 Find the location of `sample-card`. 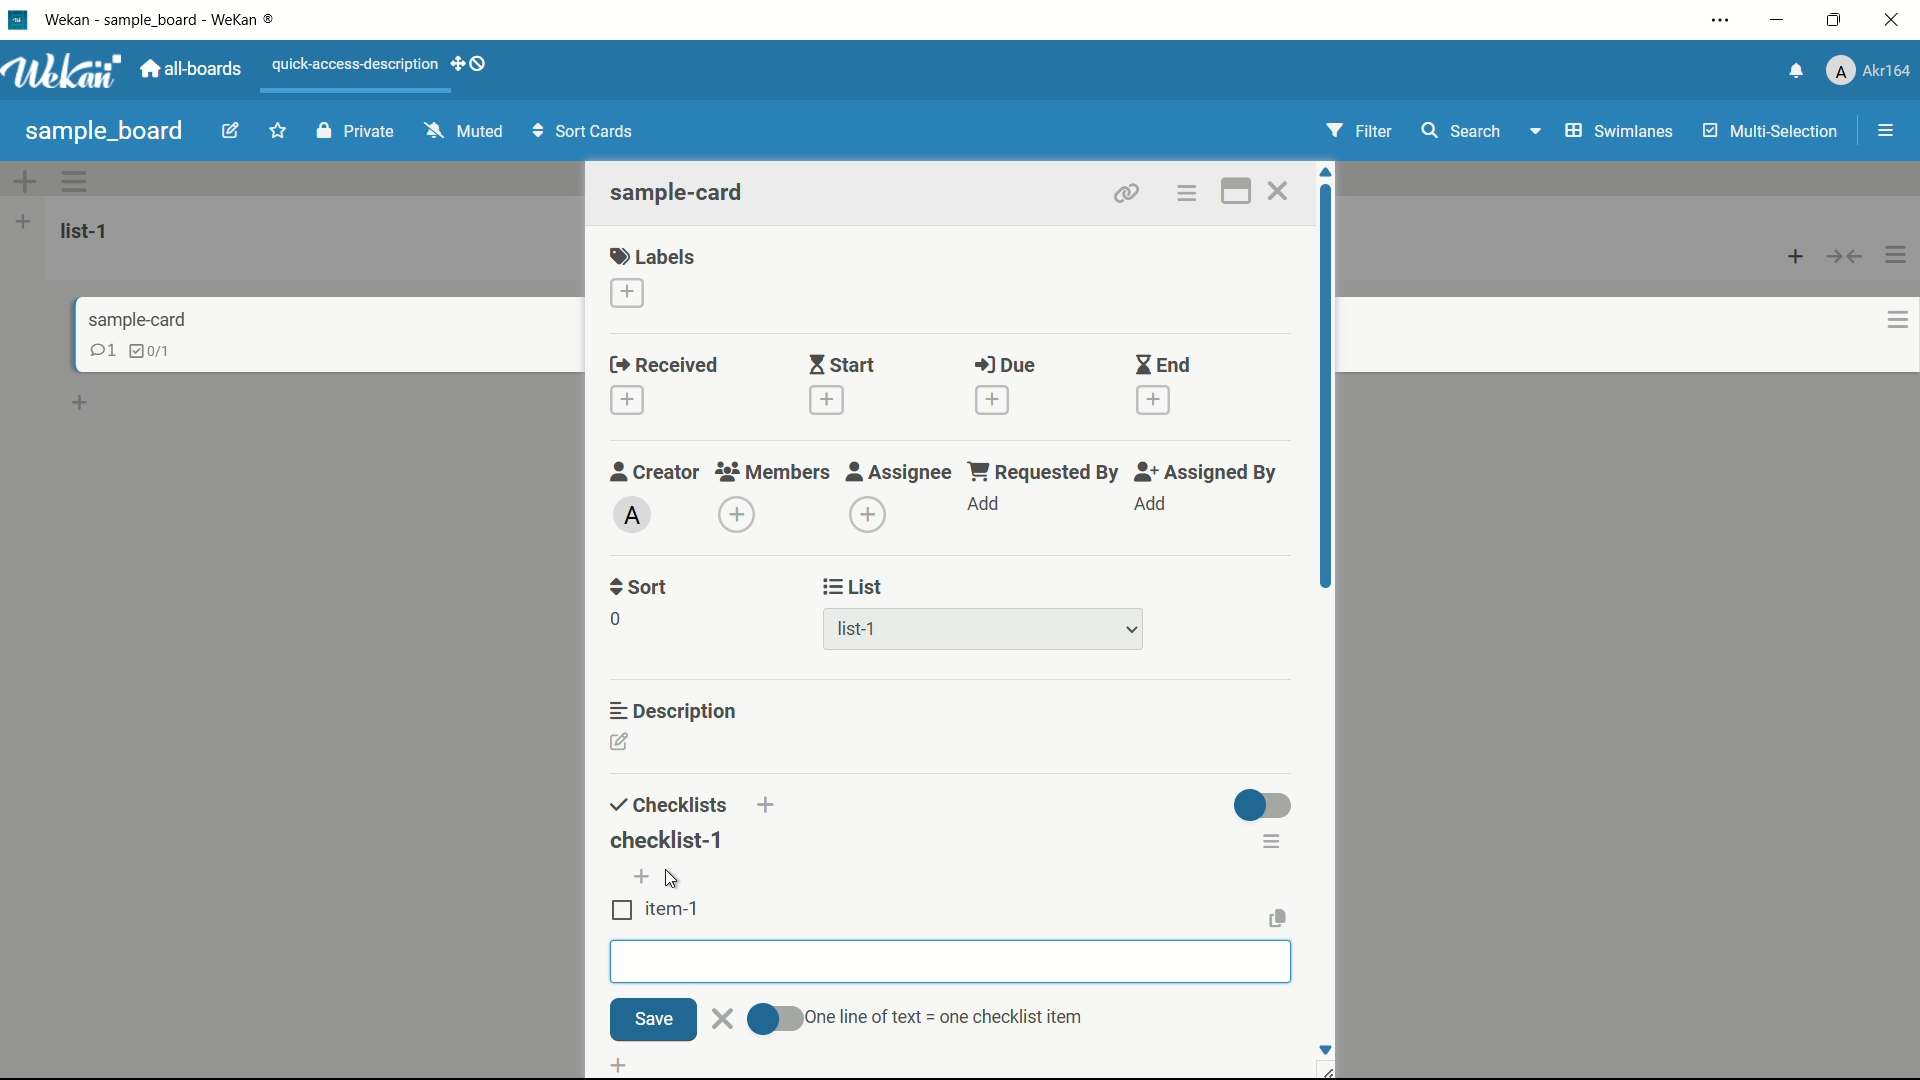

sample-card is located at coordinates (679, 192).